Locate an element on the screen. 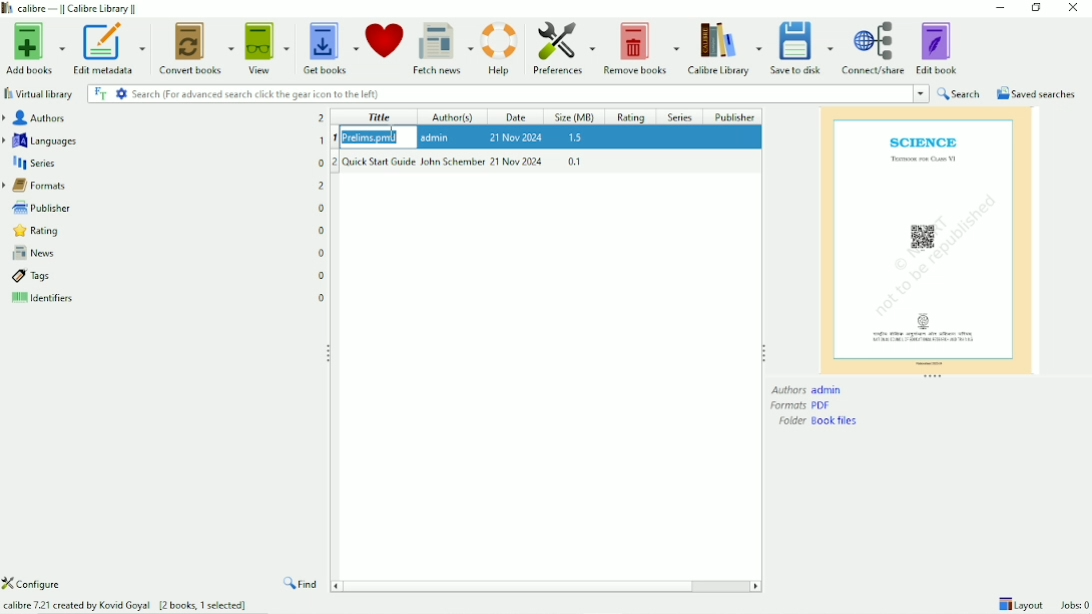 This screenshot has width=1092, height=614. Identifiers is located at coordinates (40, 300).